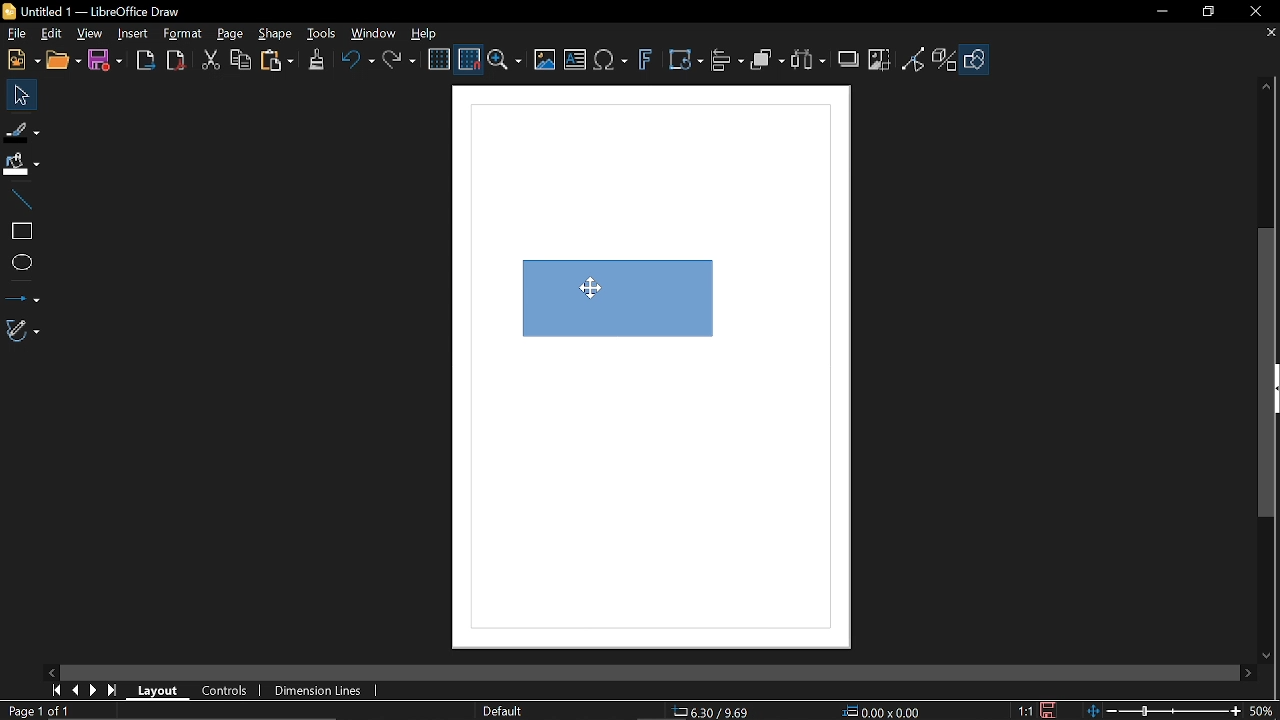  What do you see at coordinates (108, 11) in the screenshot?
I see `Untitled 1 — LibreOffice Draw` at bounding box center [108, 11].